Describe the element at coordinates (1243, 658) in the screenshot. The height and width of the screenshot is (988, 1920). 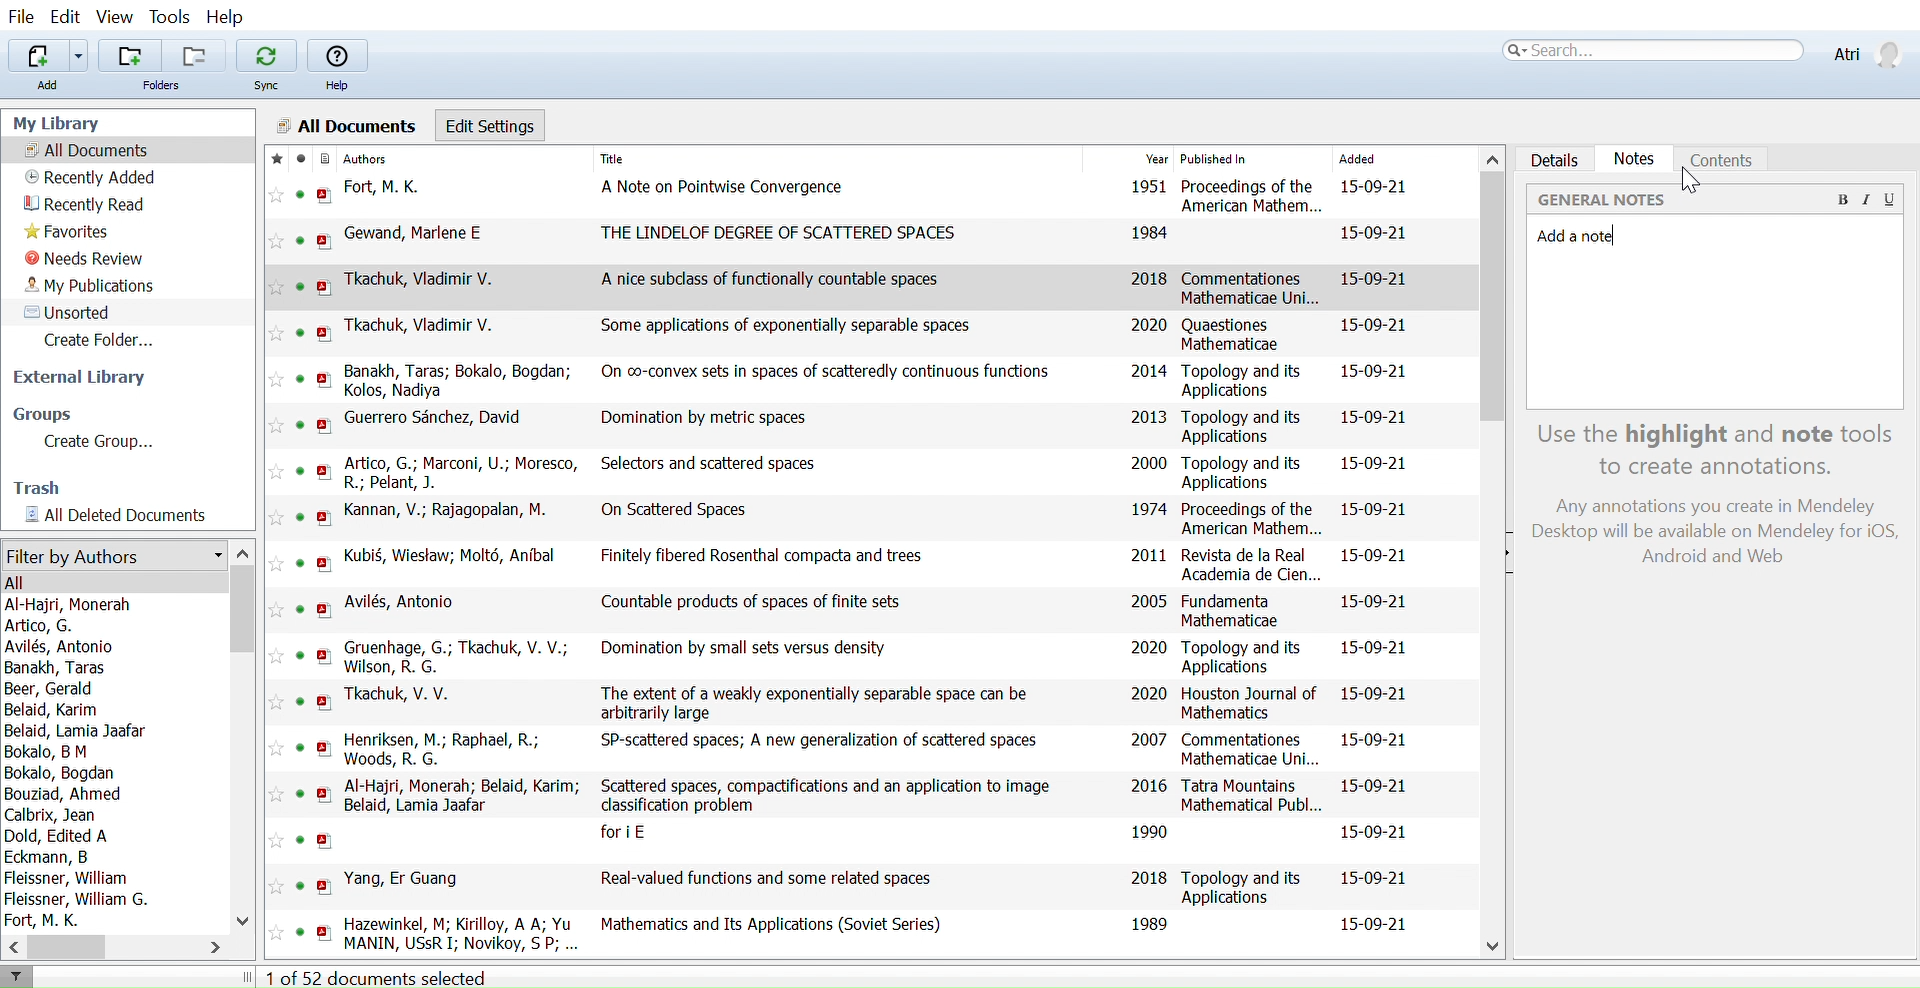
I see `Topology and its Applications` at that location.